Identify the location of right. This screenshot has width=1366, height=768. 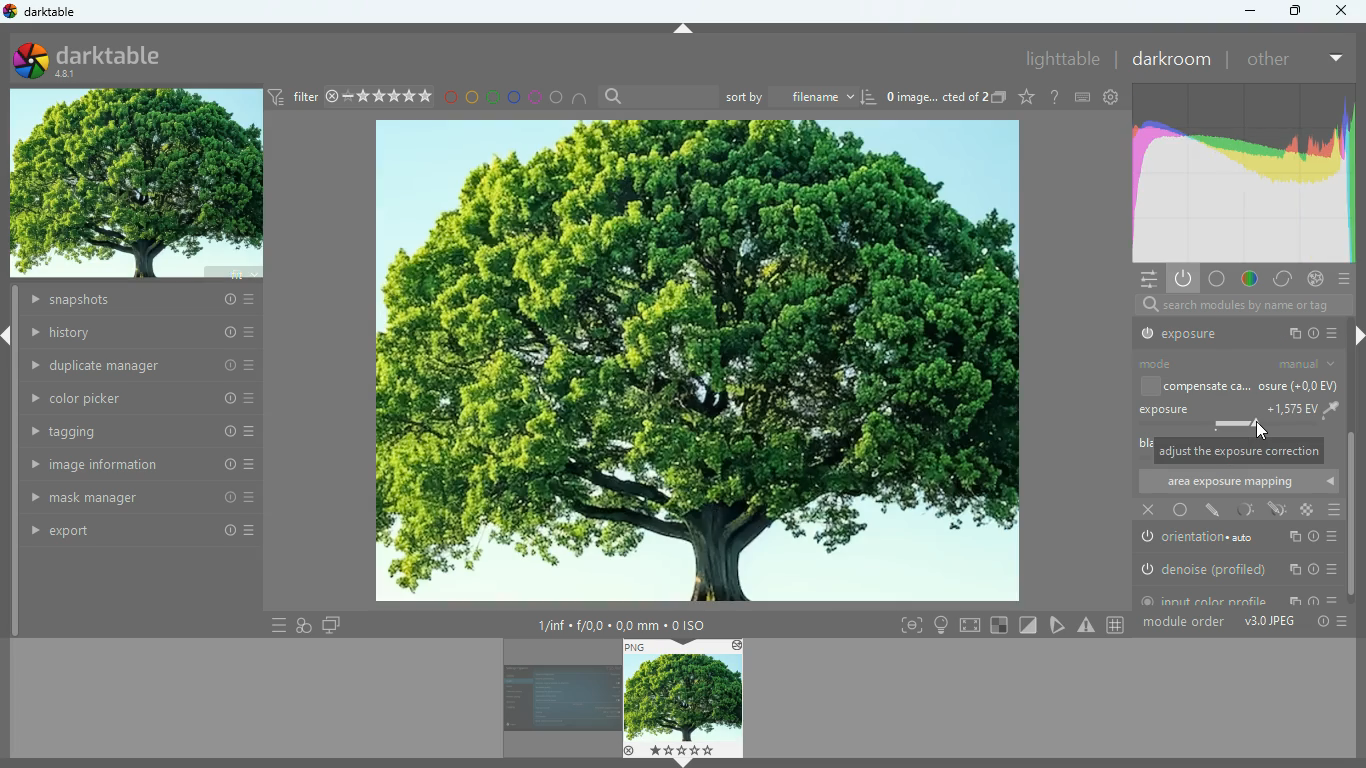
(1357, 329).